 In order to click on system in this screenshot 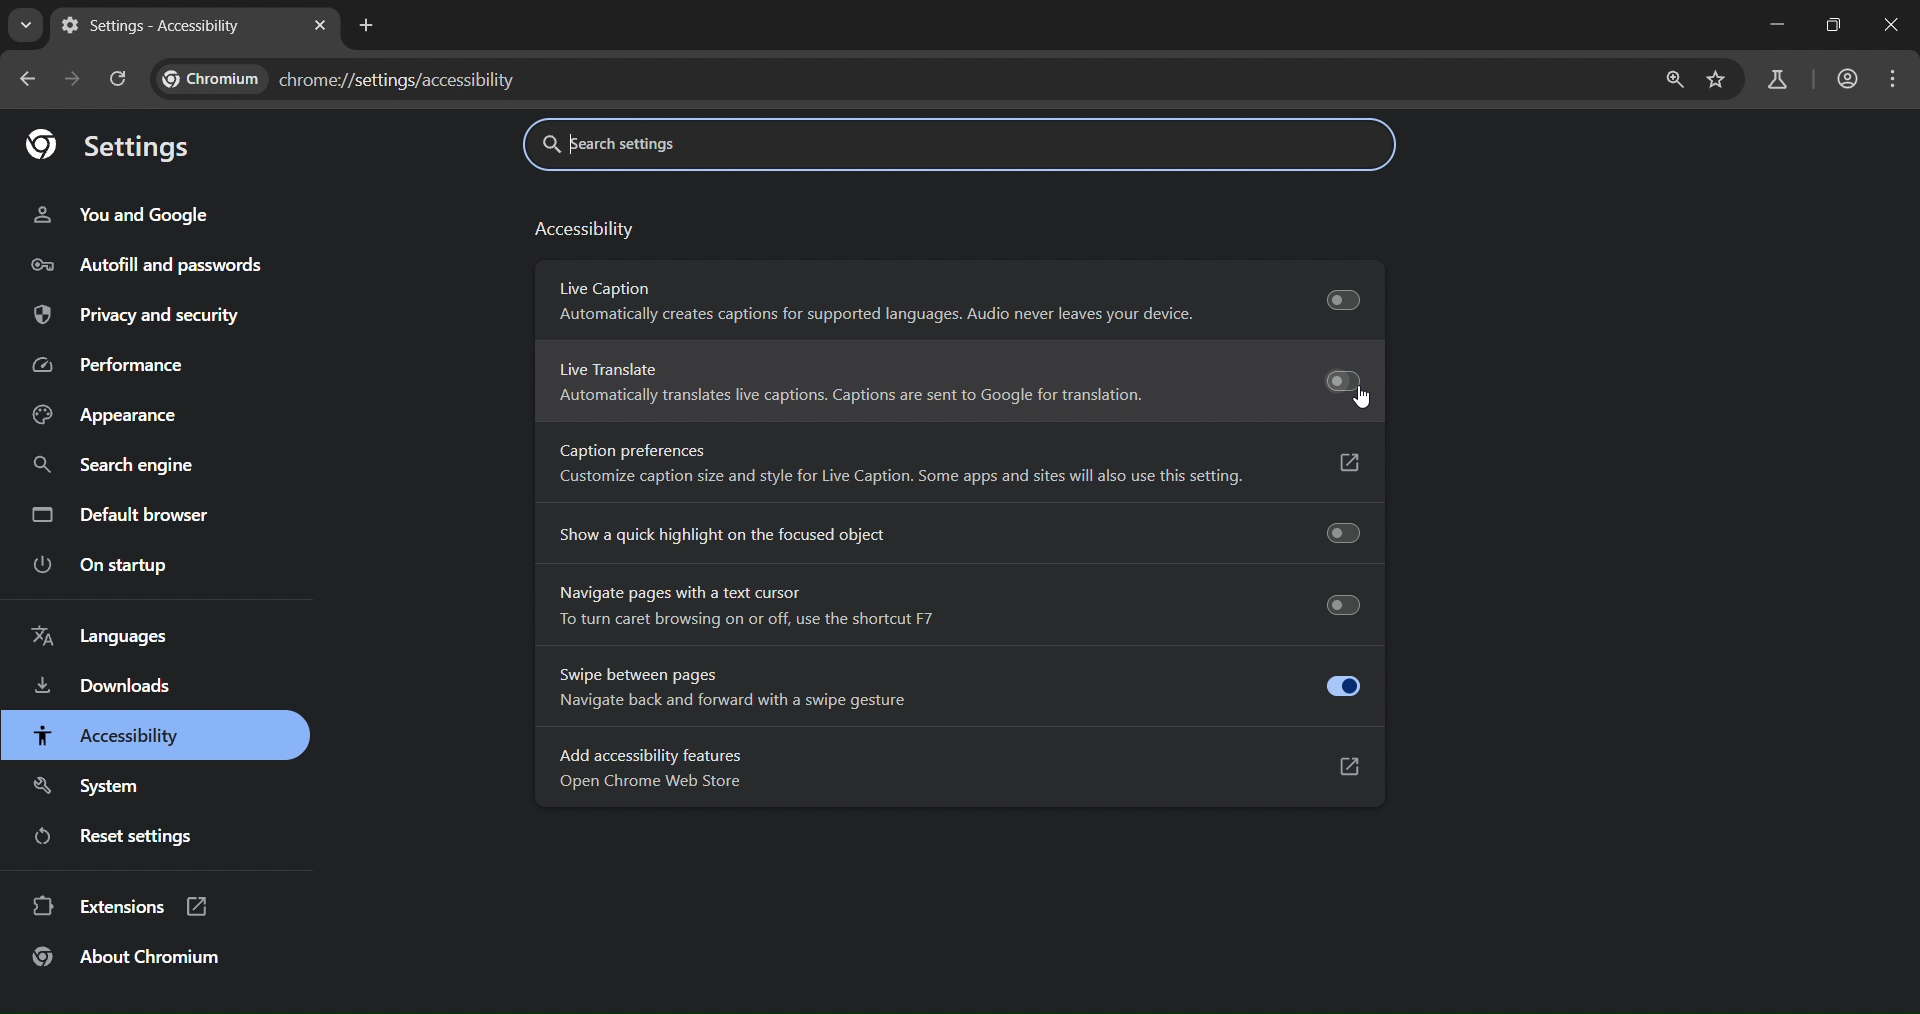, I will do `click(94, 788)`.